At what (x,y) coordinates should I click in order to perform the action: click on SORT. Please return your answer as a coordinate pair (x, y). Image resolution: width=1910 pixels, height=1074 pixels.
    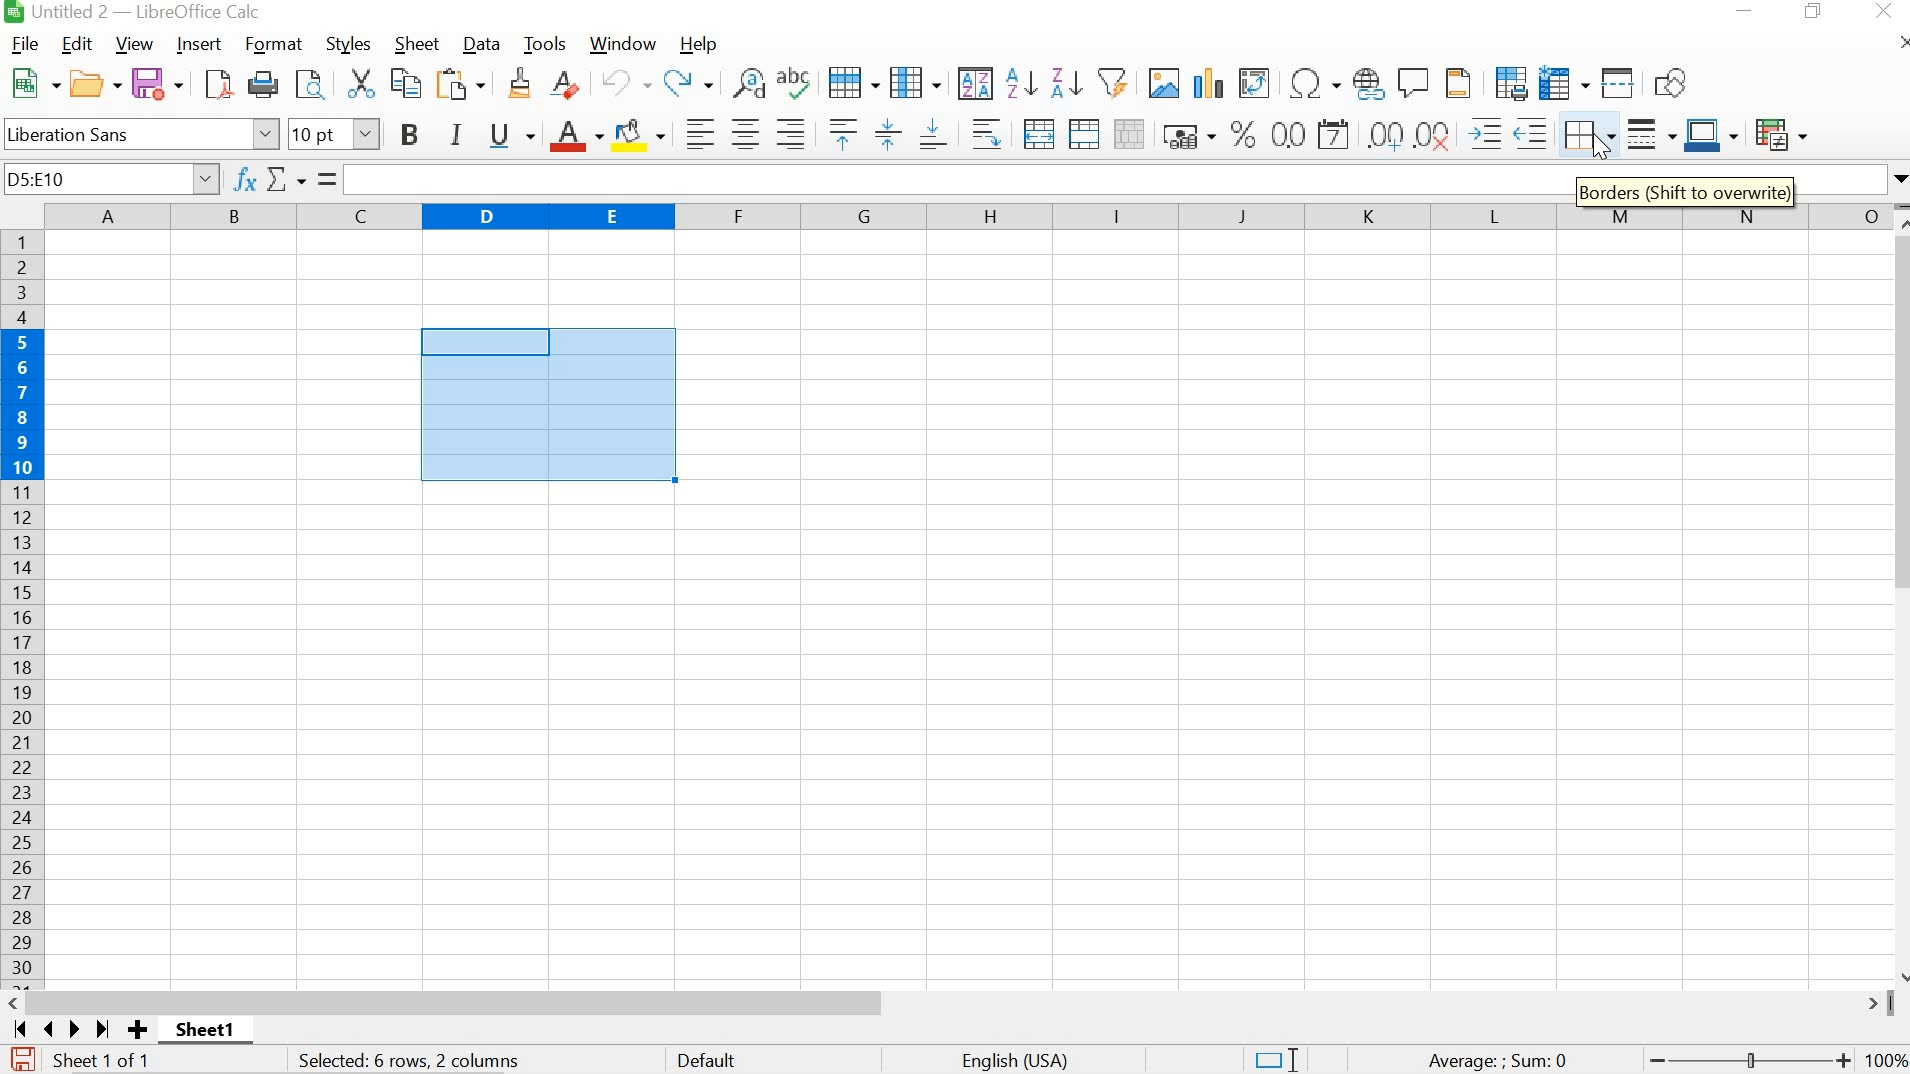
    Looking at the image, I should click on (975, 84).